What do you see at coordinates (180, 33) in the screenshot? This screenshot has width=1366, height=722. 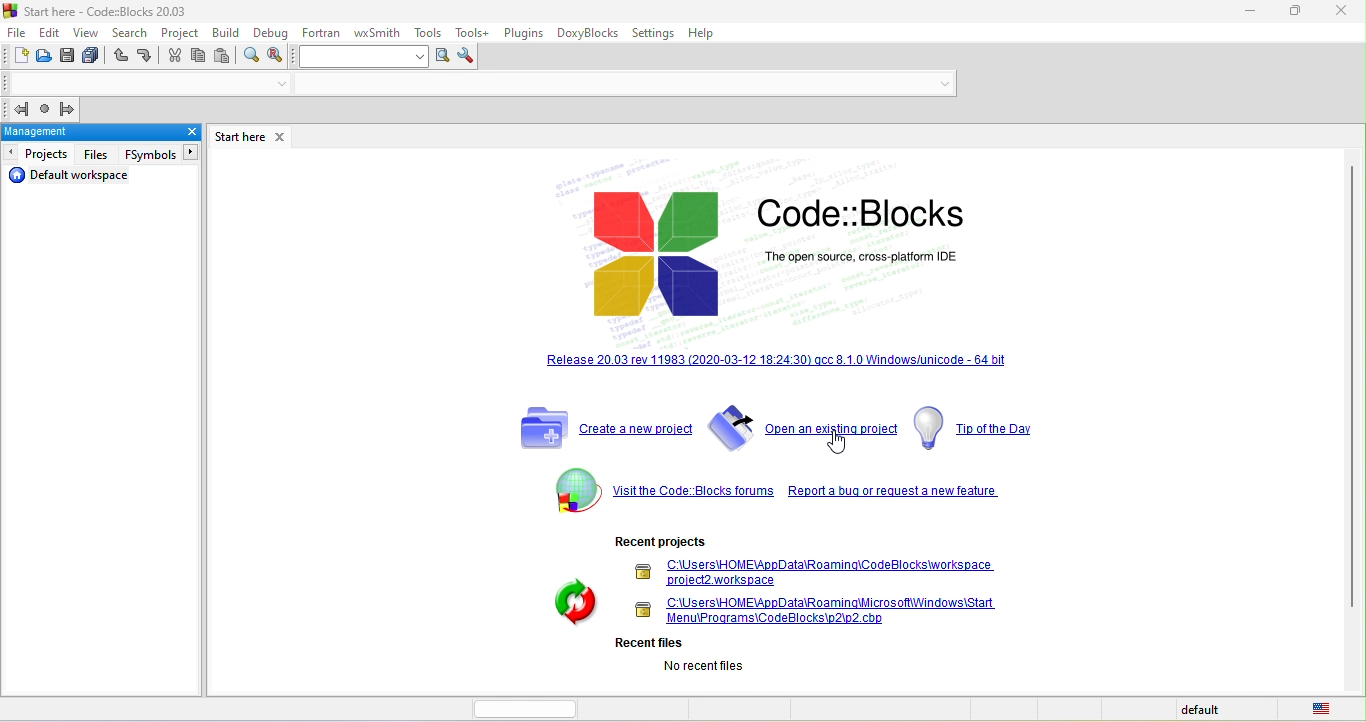 I see `project` at bounding box center [180, 33].